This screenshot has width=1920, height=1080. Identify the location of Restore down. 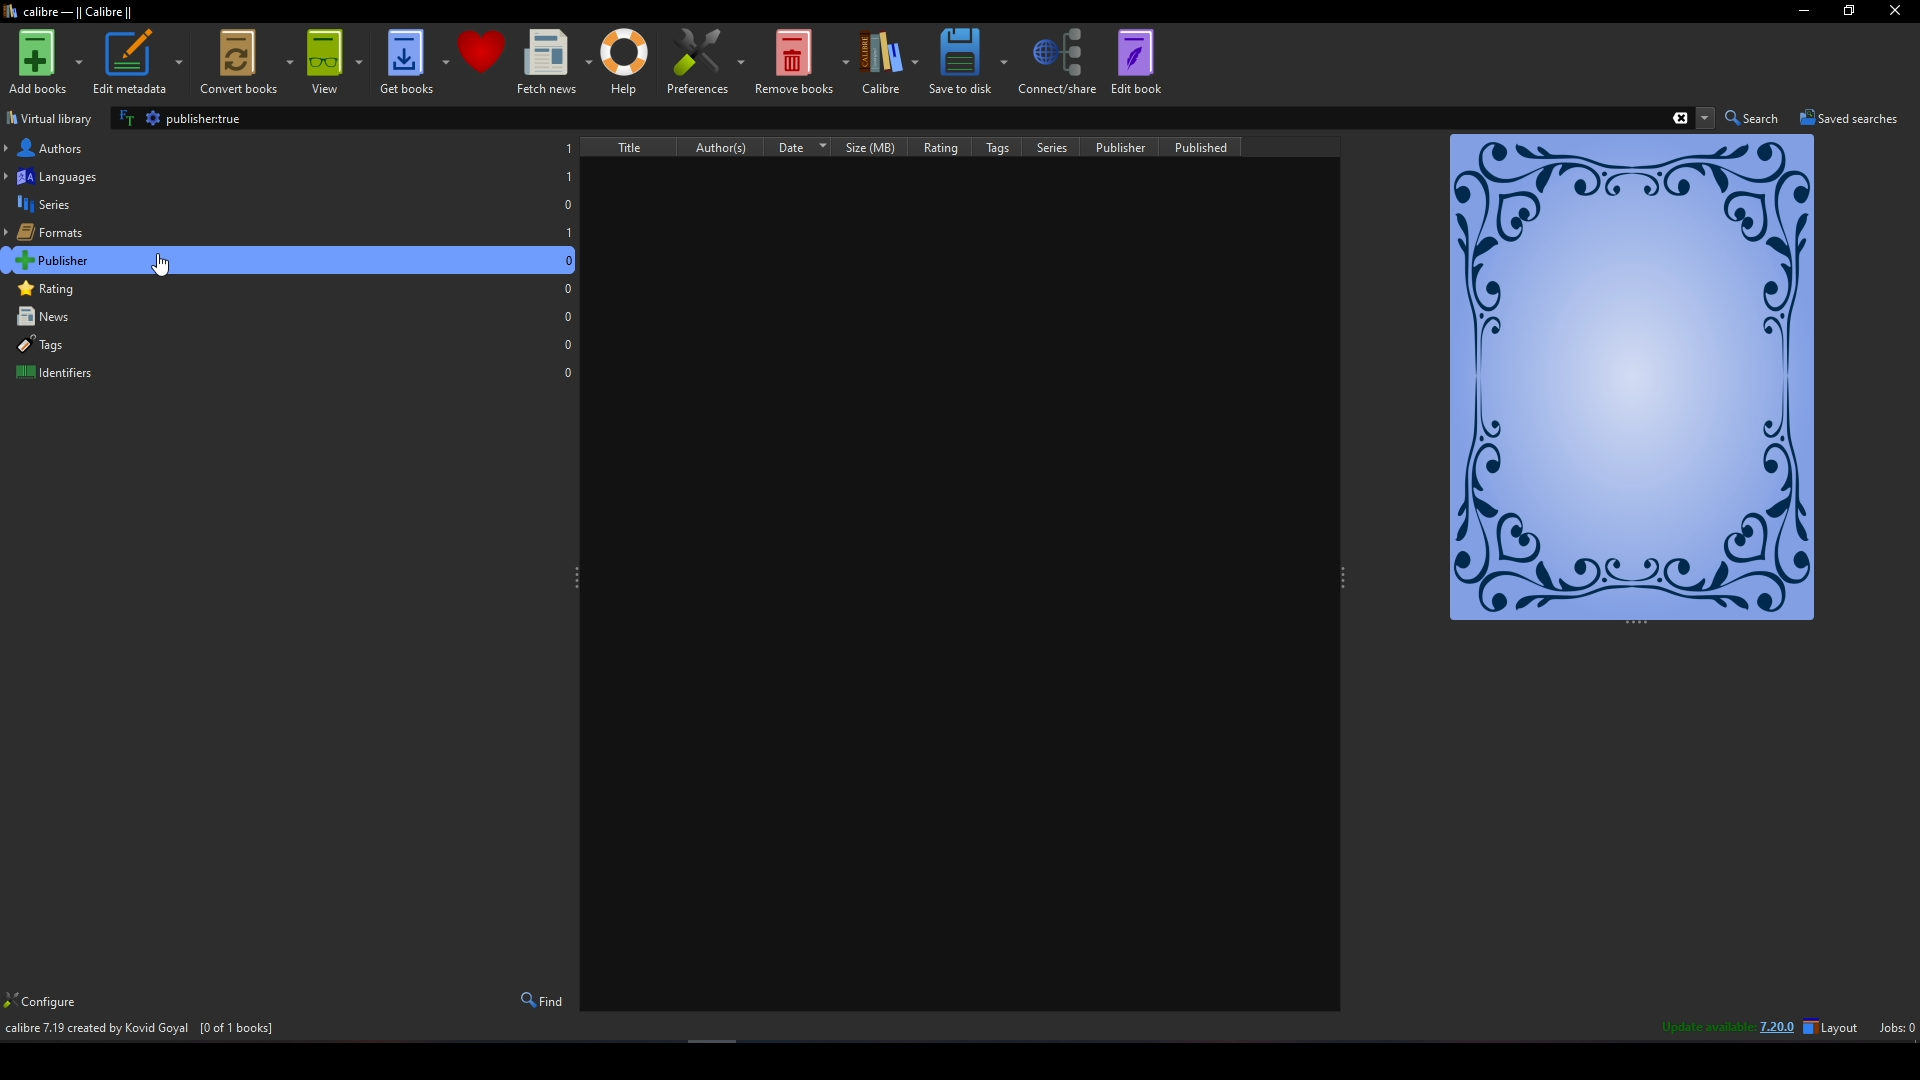
(1850, 11).